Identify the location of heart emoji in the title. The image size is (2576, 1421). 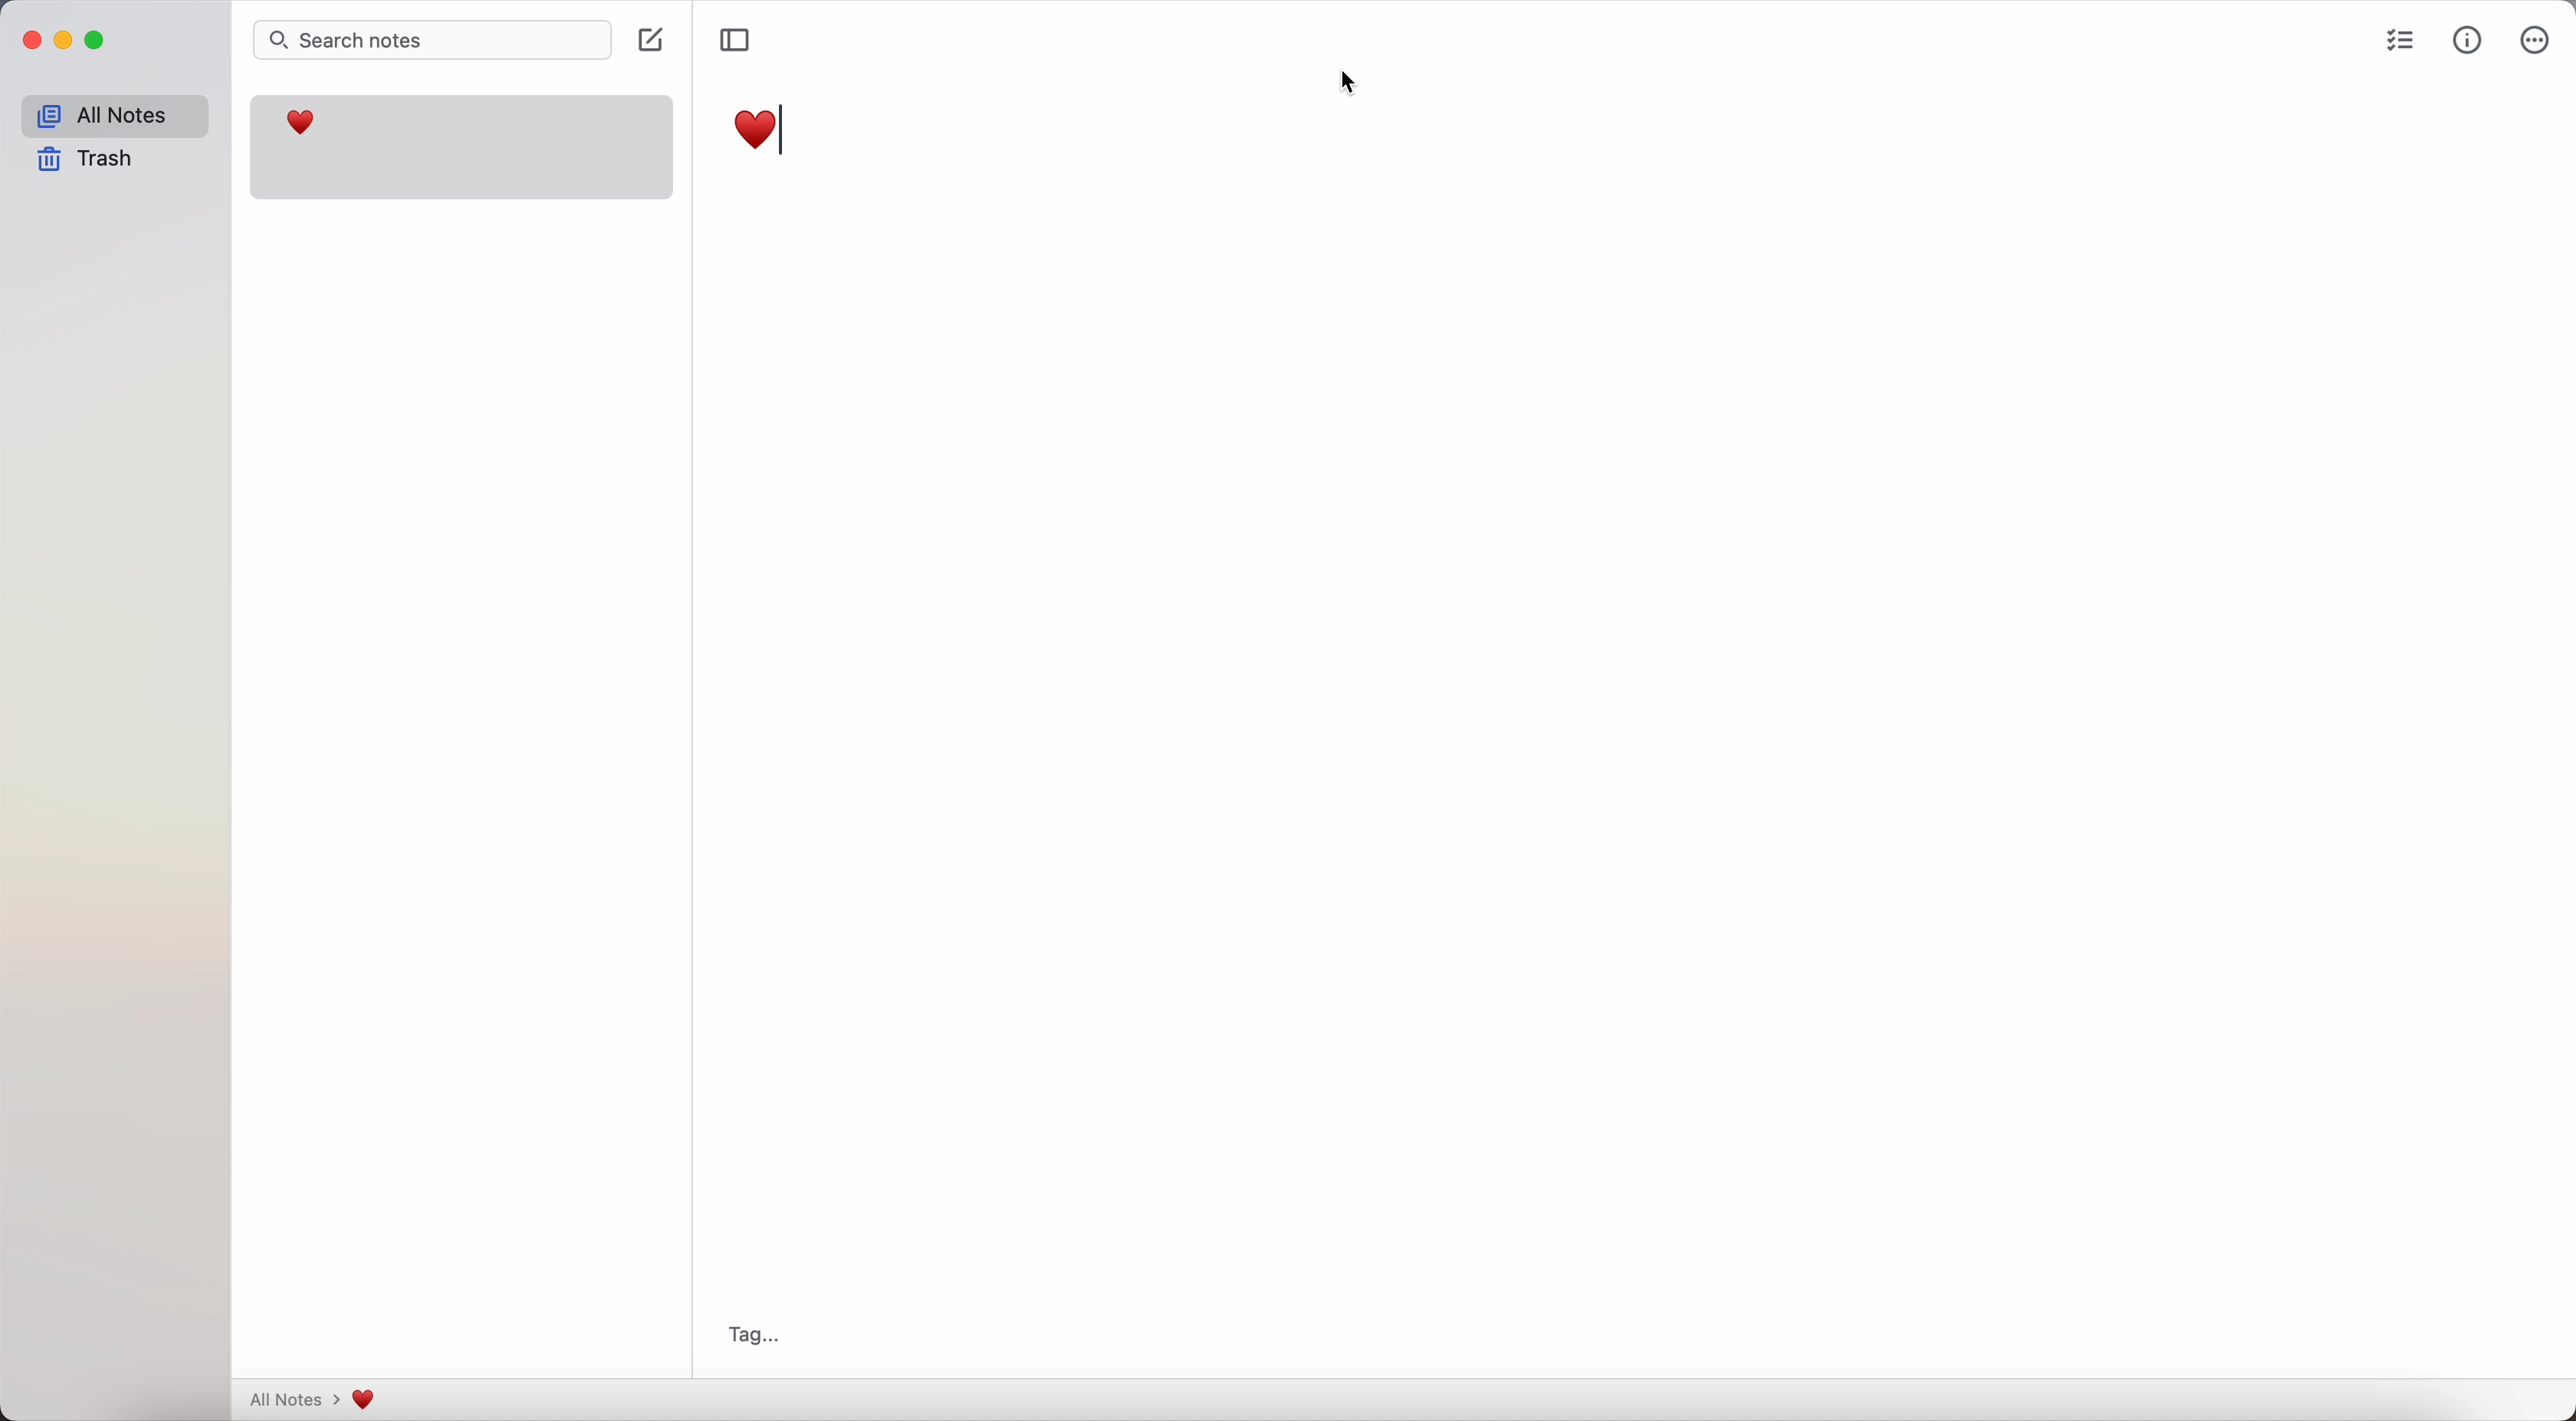
(760, 128).